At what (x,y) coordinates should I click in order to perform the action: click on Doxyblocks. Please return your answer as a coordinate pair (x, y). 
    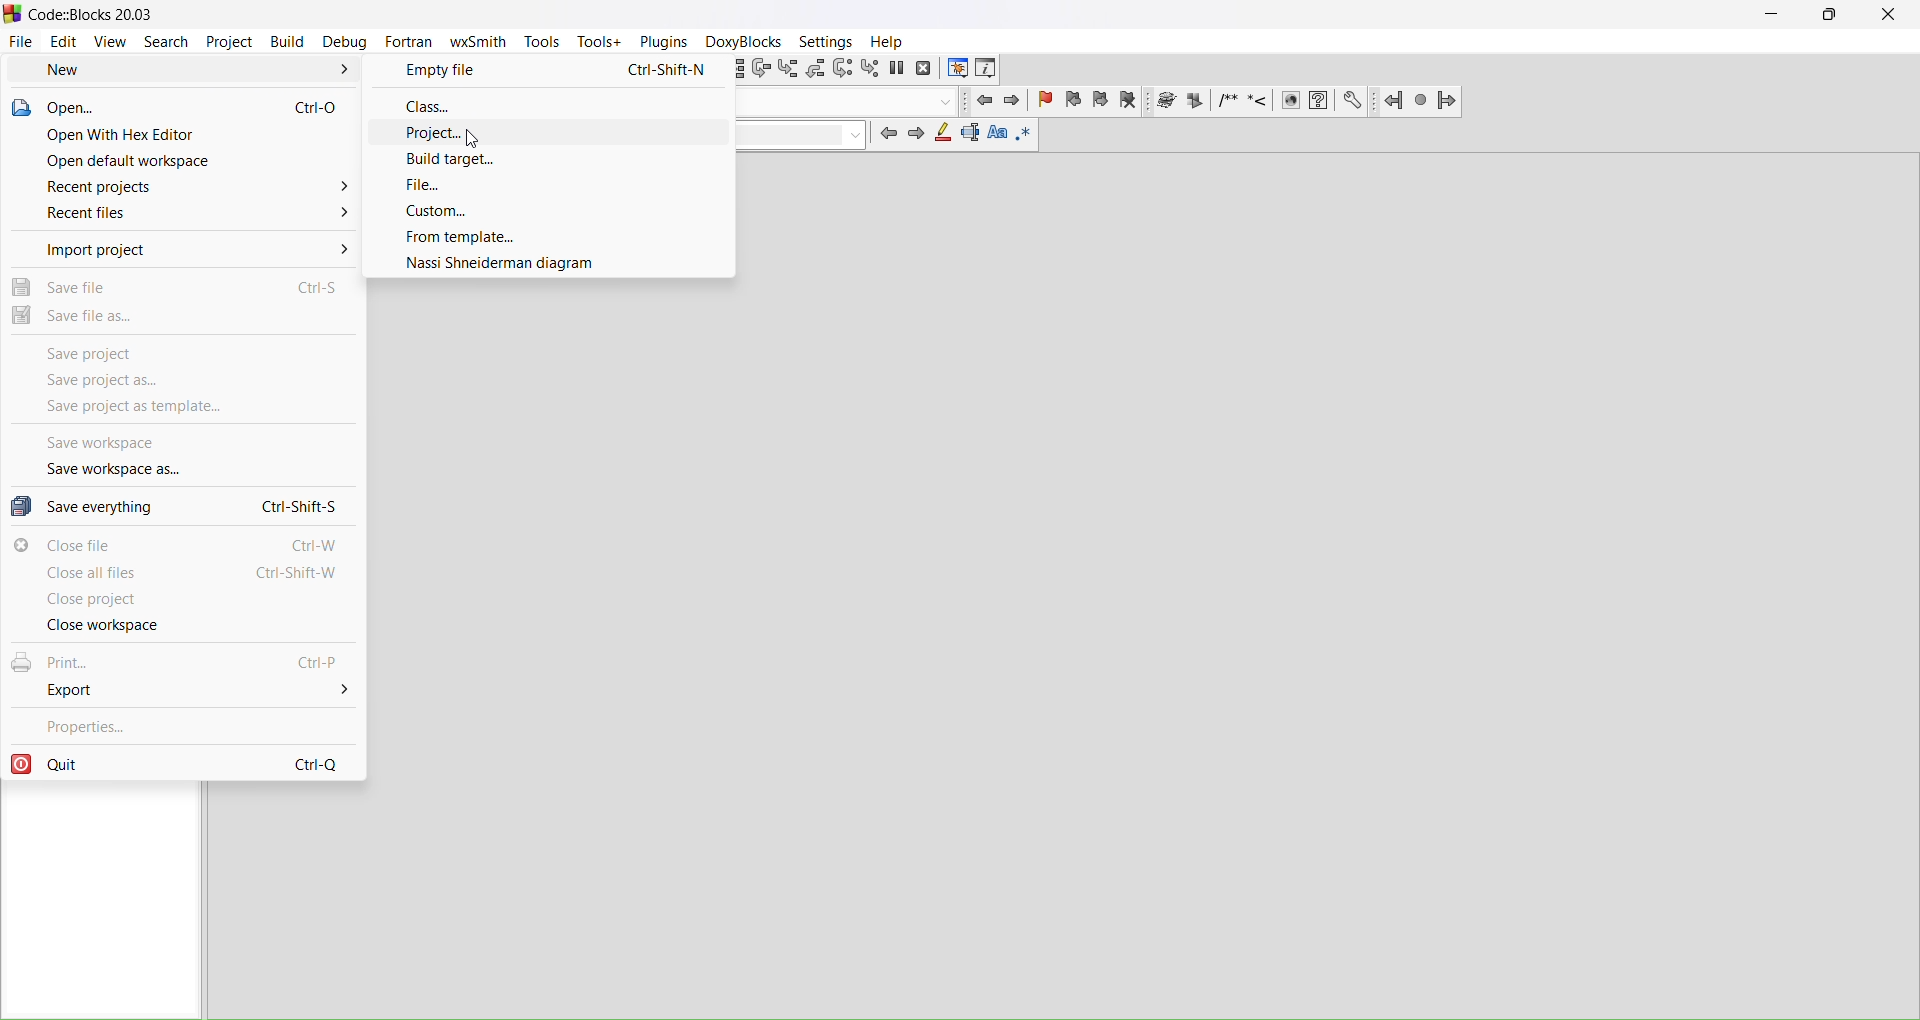
    Looking at the image, I should click on (744, 42).